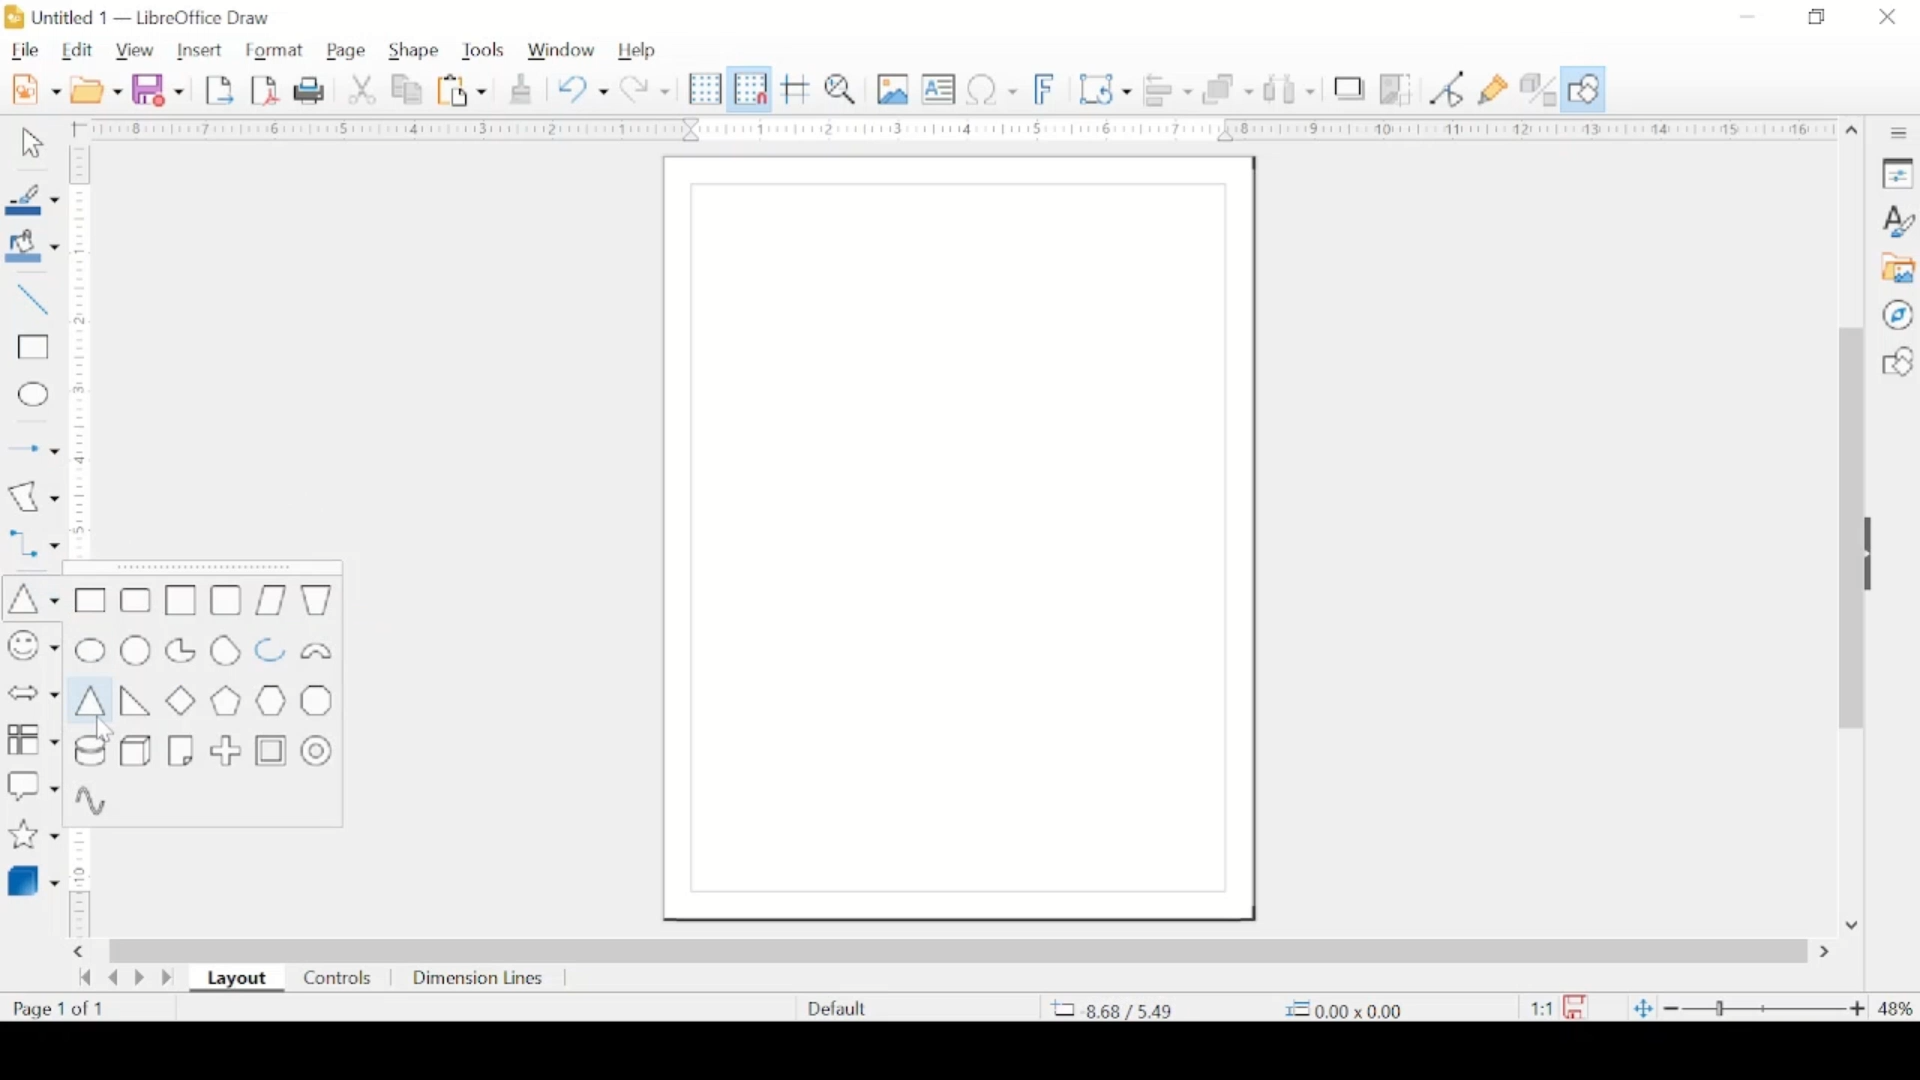 Image resolution: width=1920 pixels, height=1080 pixels. I want to click on scroll box, so click(1846, 532).